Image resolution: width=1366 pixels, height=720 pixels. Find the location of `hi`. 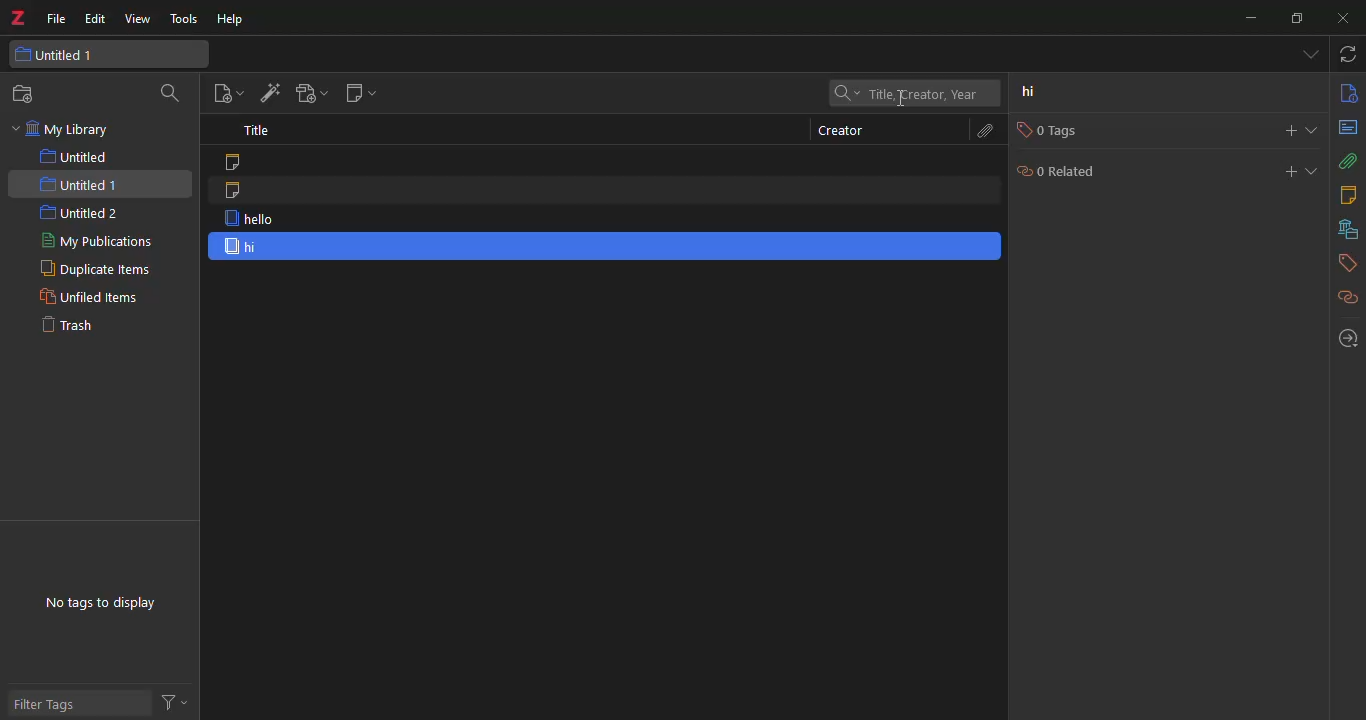

hi is located at coordinates (1038, 94).